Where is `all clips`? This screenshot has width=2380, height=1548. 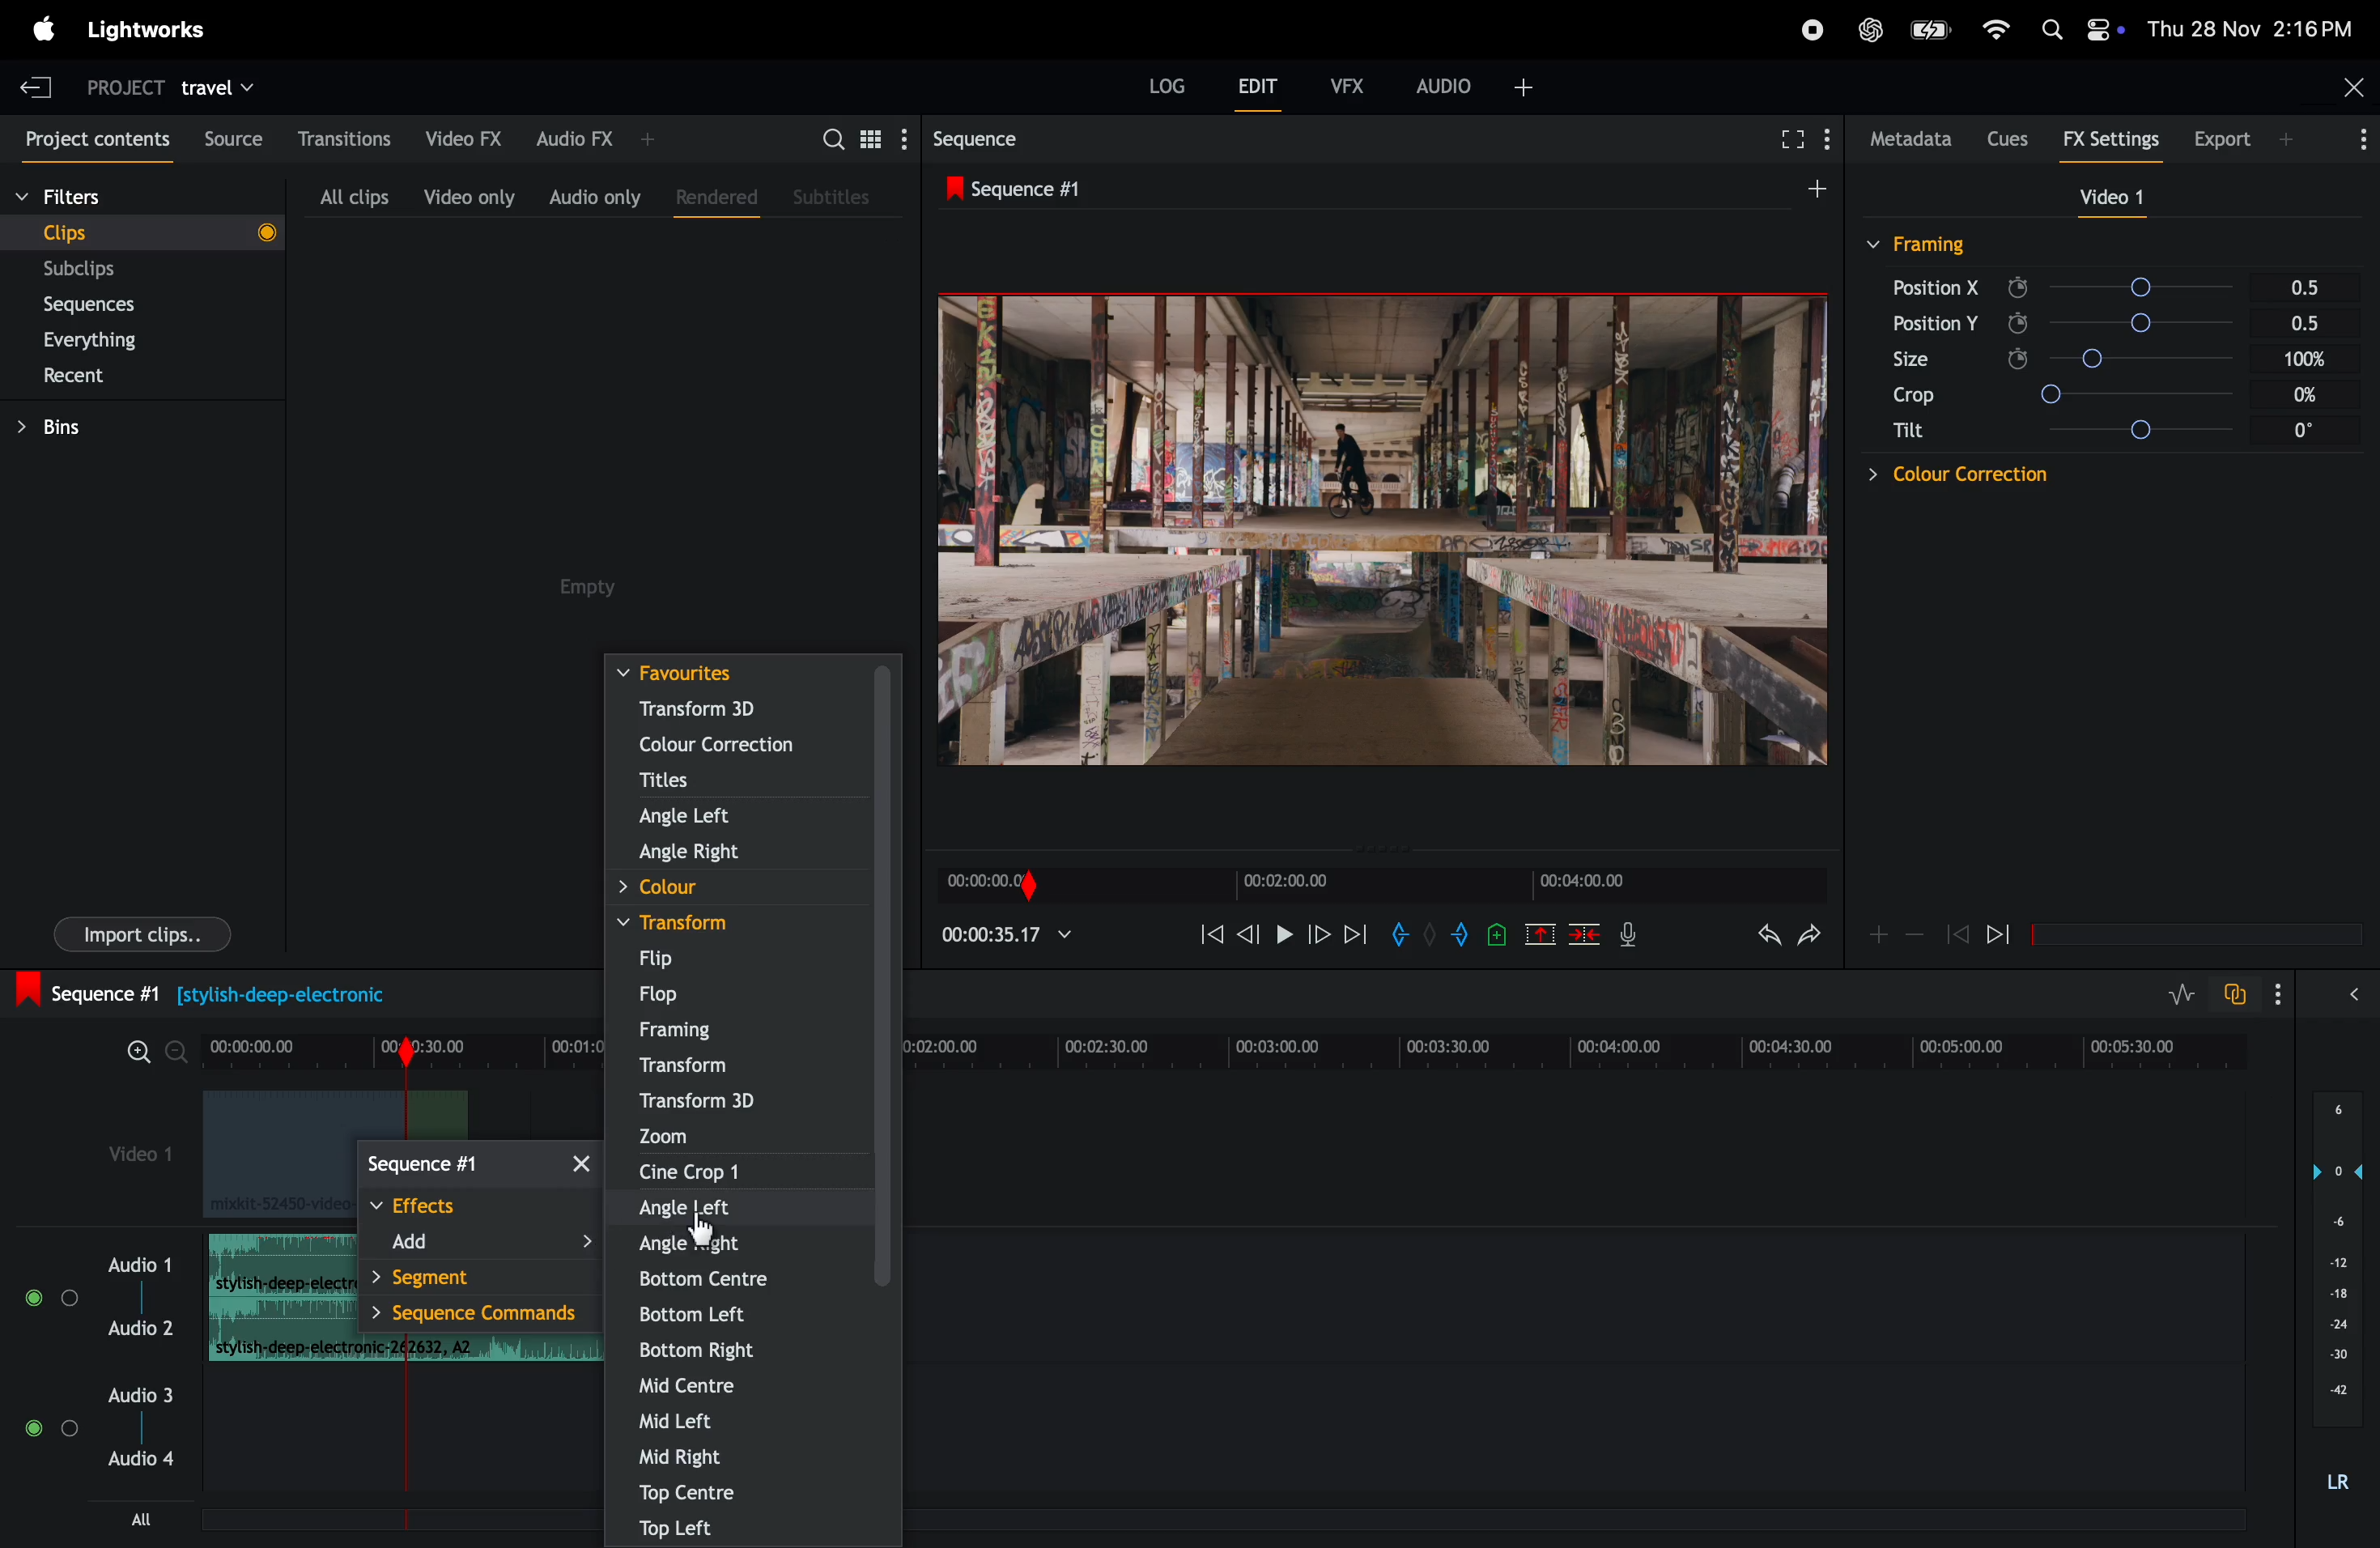 all clips is located at coordinates (346, 196).